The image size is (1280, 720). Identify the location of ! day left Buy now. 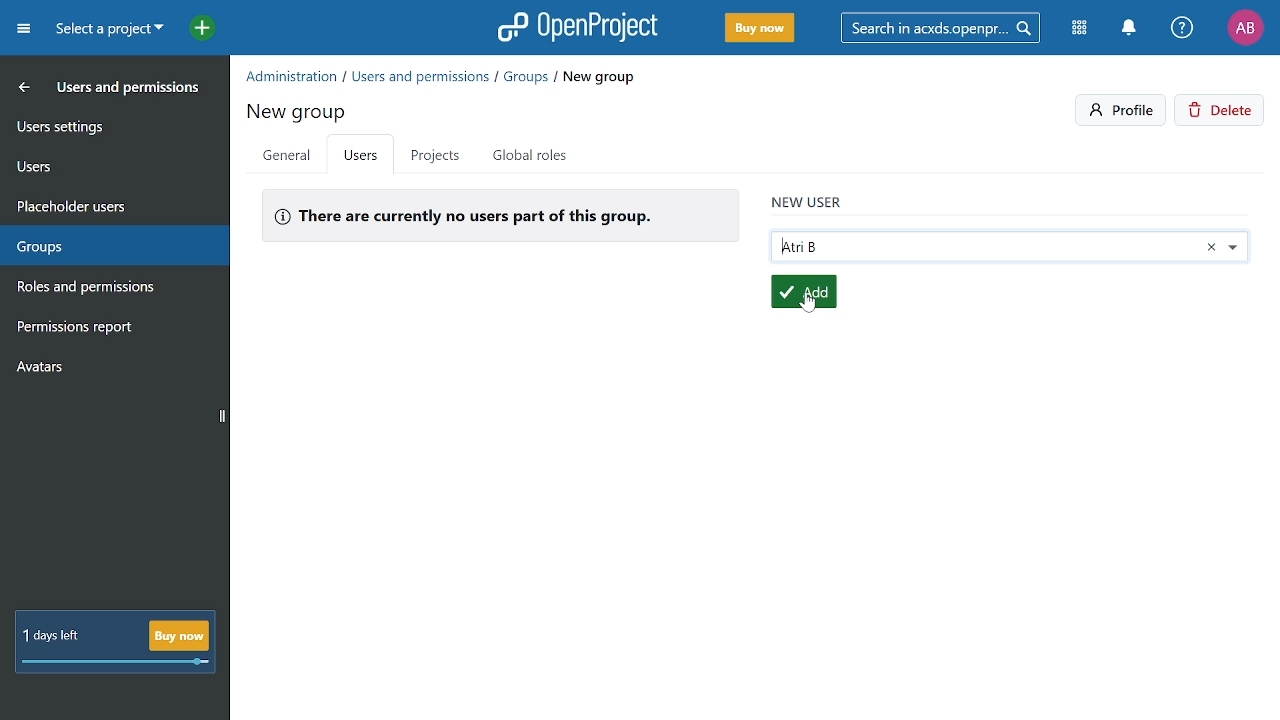
(115, 643).